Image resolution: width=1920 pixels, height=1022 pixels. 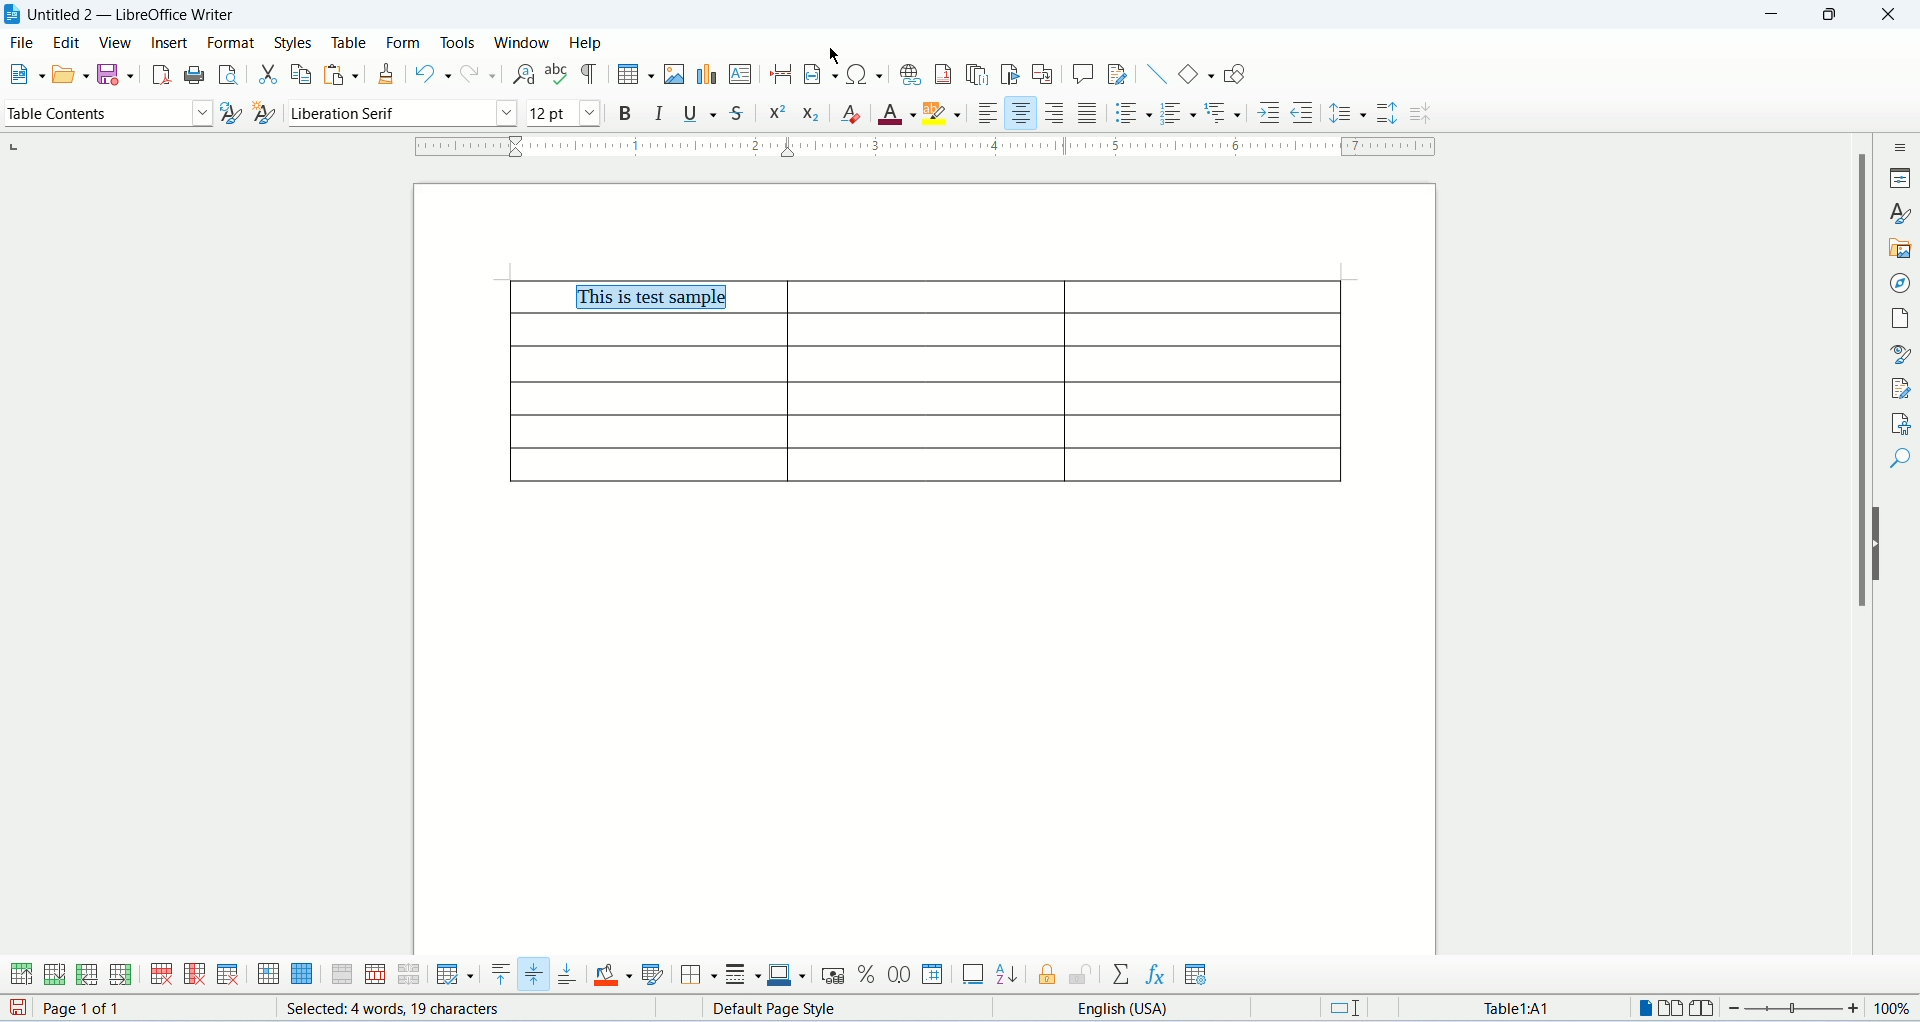 I want to click on two page view, so click(x=1671, y=1009).